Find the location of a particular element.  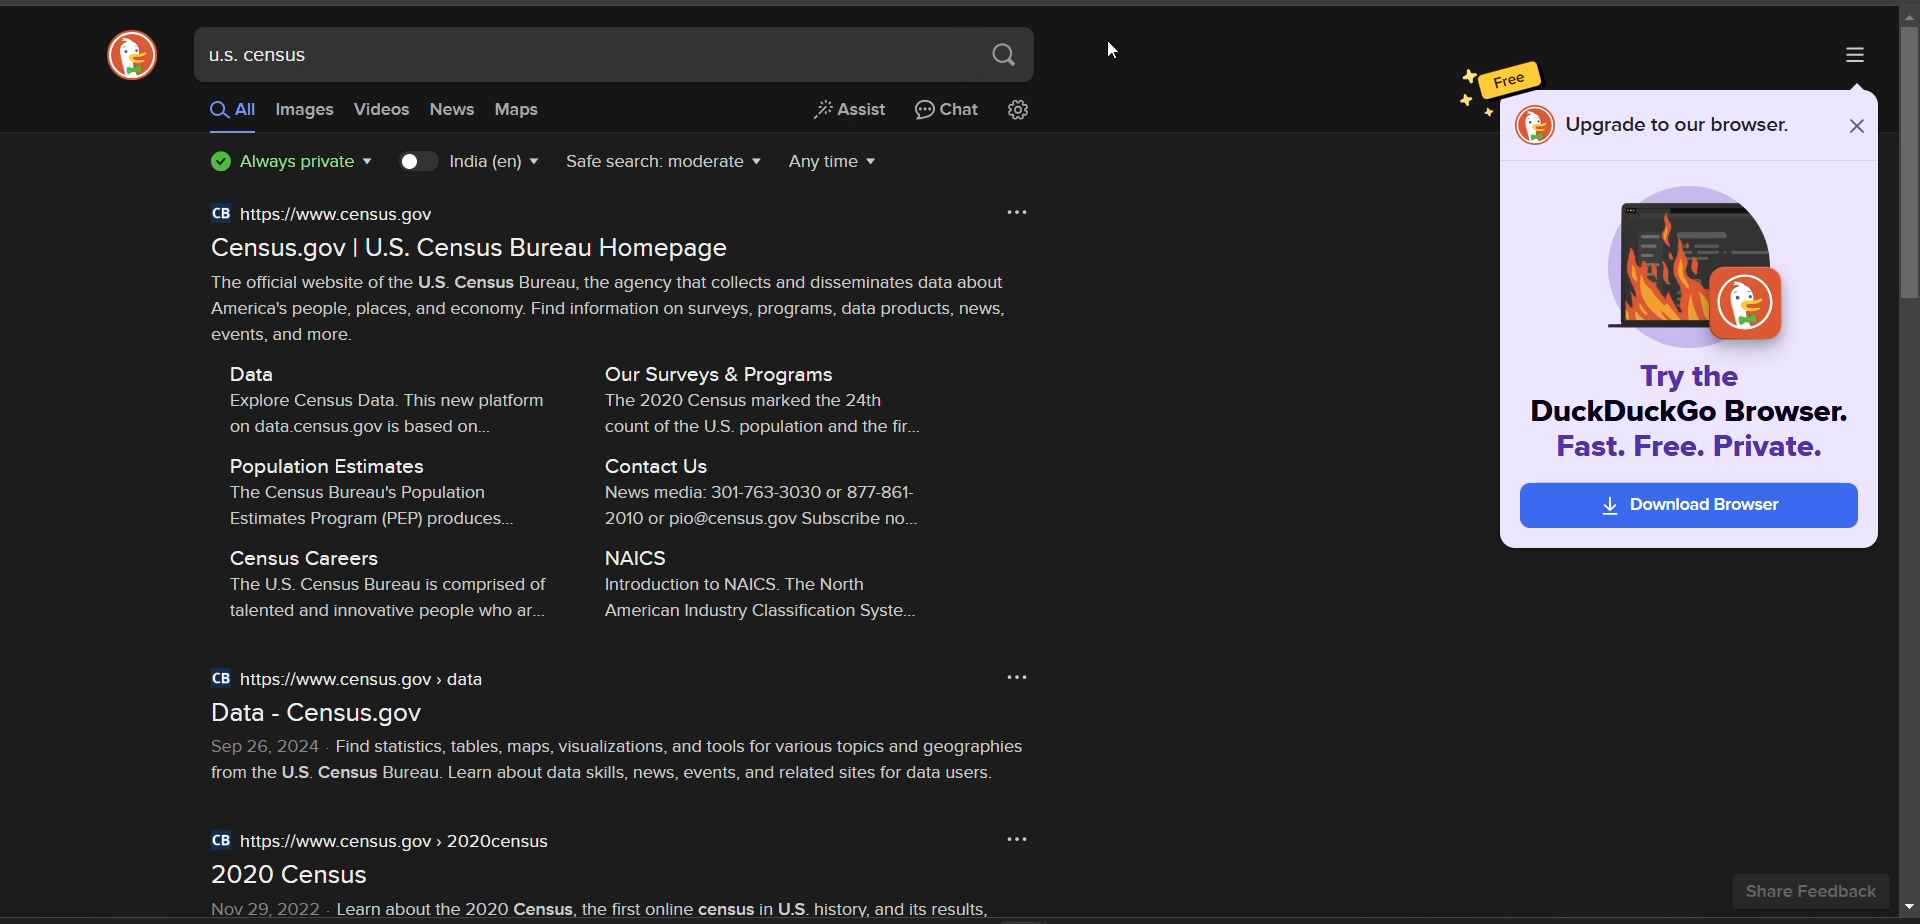

site options is located at coordinates (1019, 838).